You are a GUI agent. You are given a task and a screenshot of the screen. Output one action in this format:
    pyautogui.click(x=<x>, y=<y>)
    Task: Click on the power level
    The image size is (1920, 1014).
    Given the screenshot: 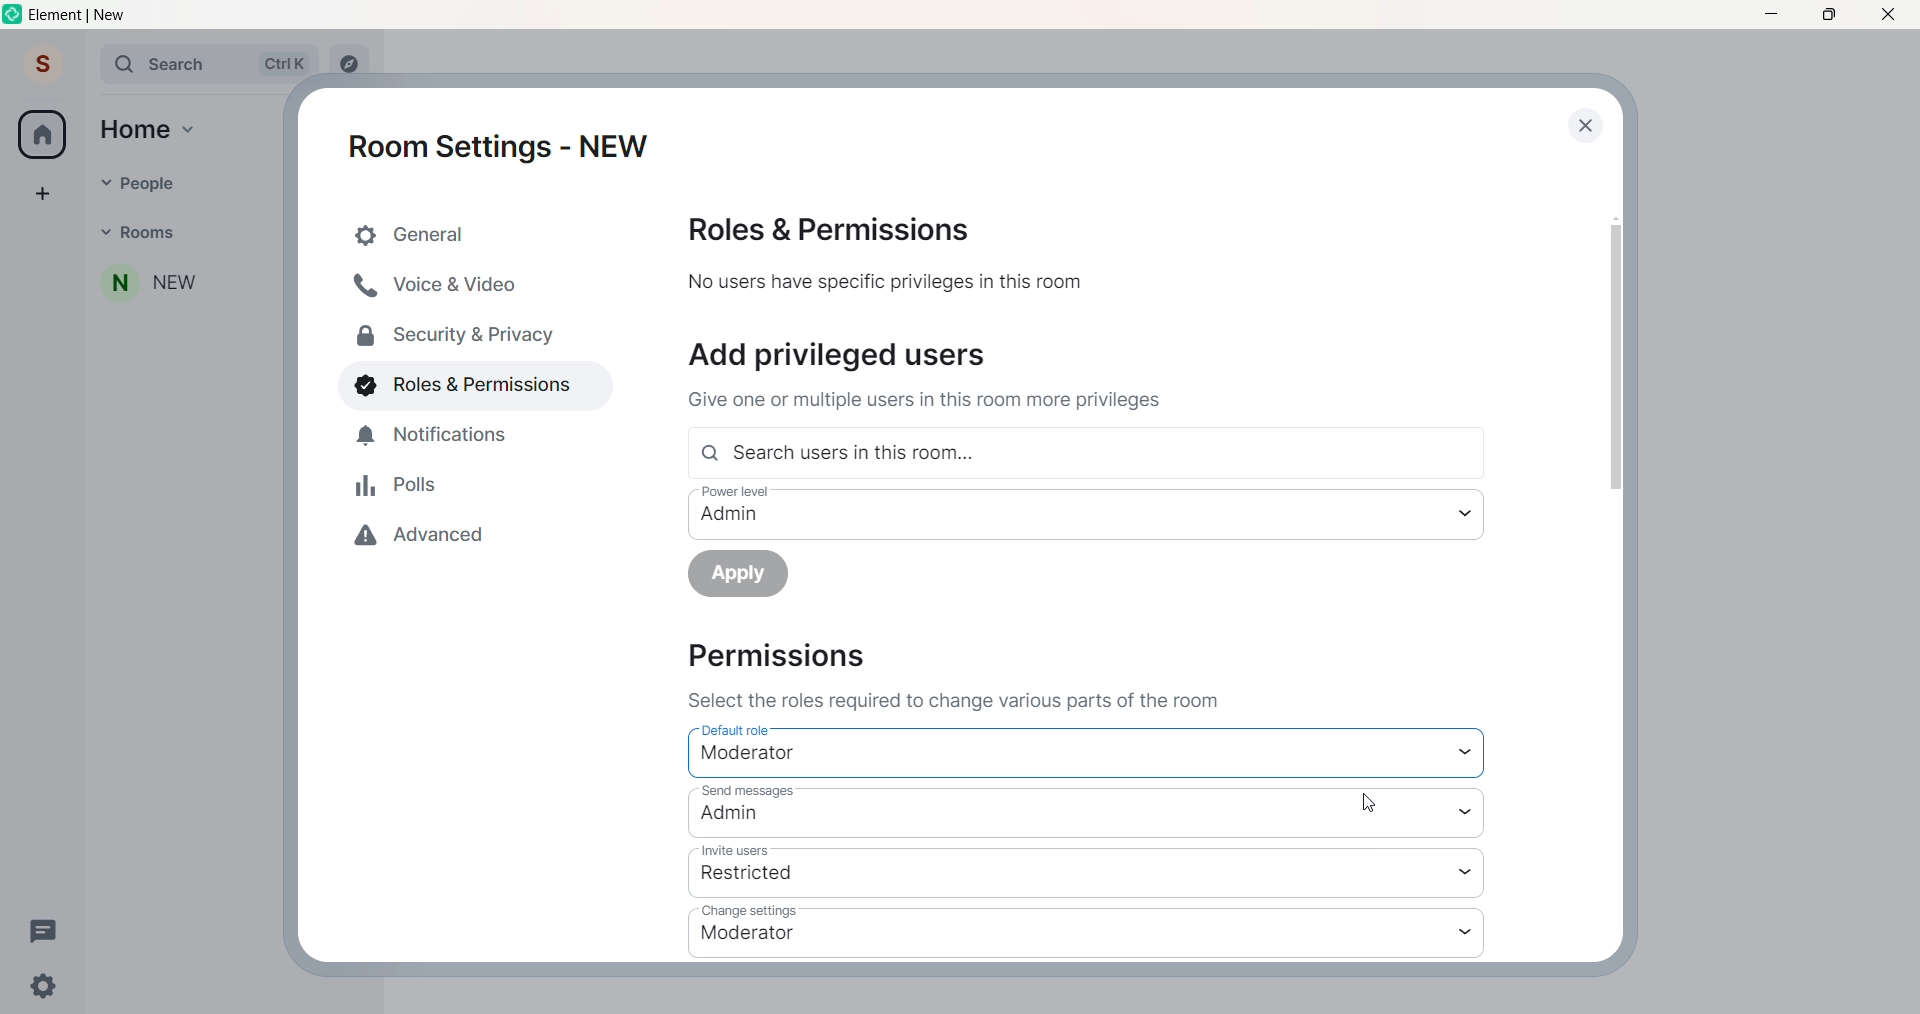 What is the action you would take?
    pyautogui.click(x=1048, y=512)
    